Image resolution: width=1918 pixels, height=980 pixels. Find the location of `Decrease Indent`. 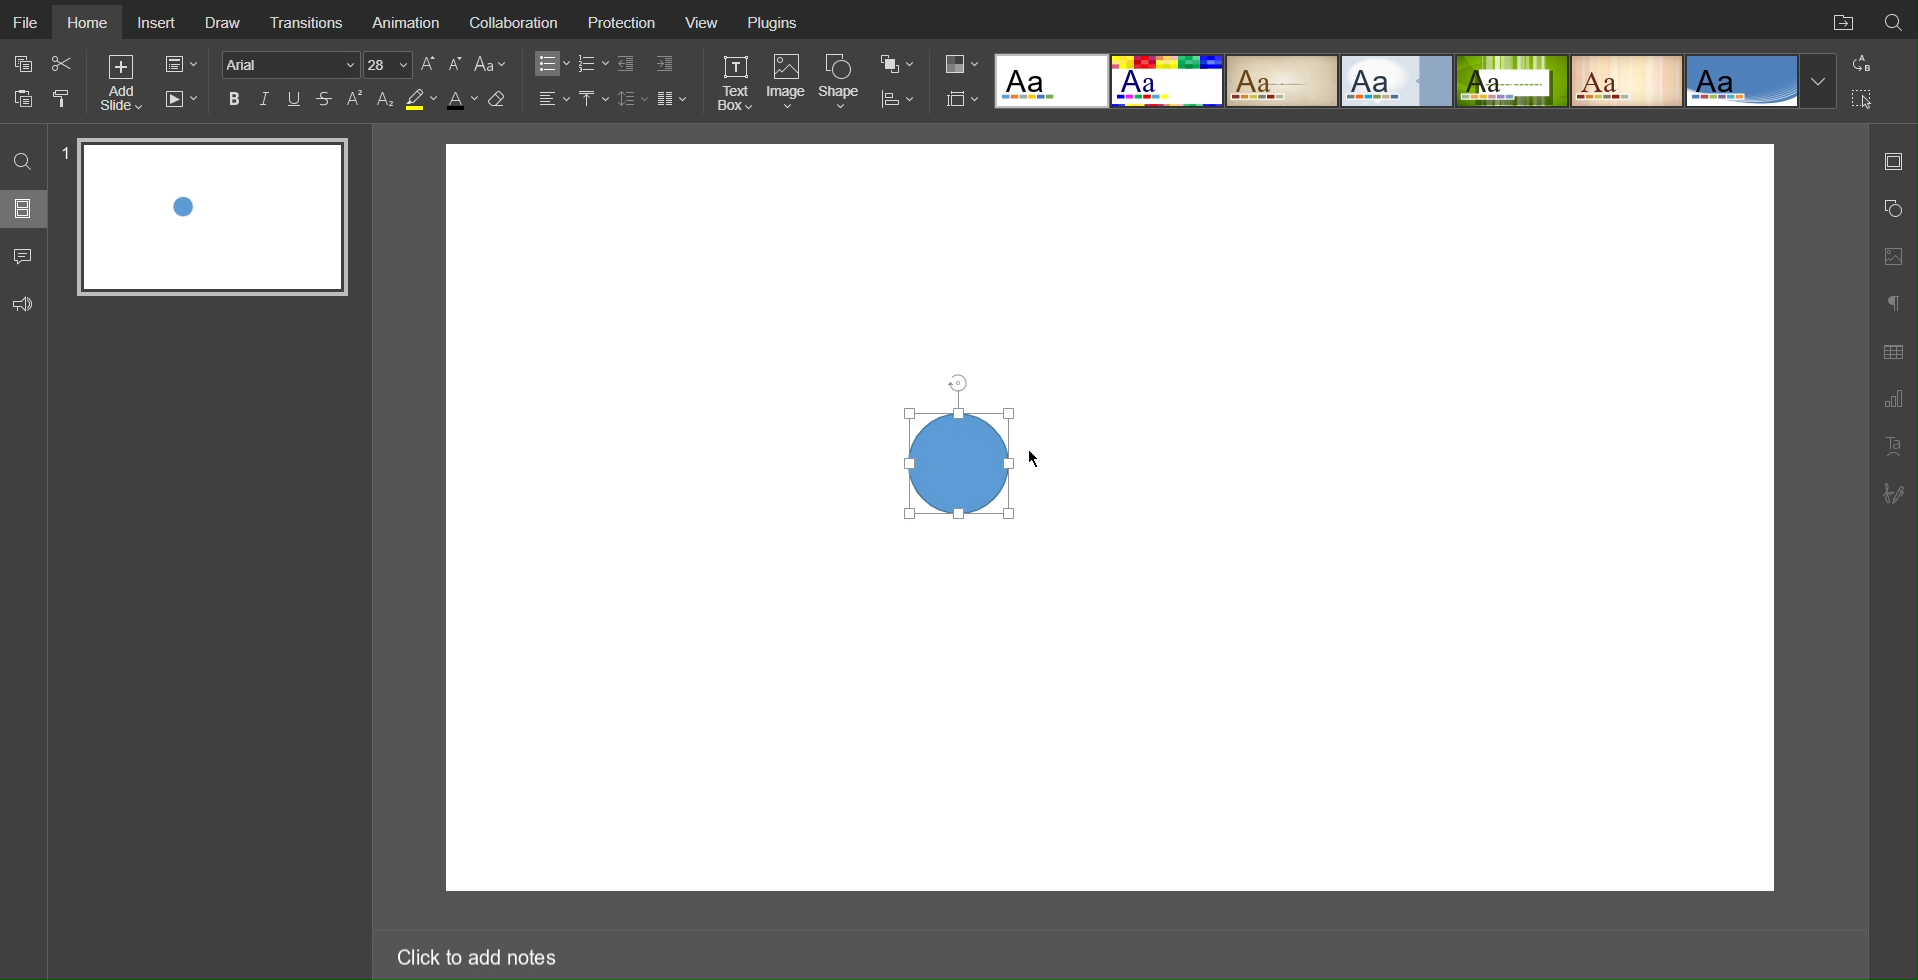

Decrease Indent is located at coordinates (628, 64).